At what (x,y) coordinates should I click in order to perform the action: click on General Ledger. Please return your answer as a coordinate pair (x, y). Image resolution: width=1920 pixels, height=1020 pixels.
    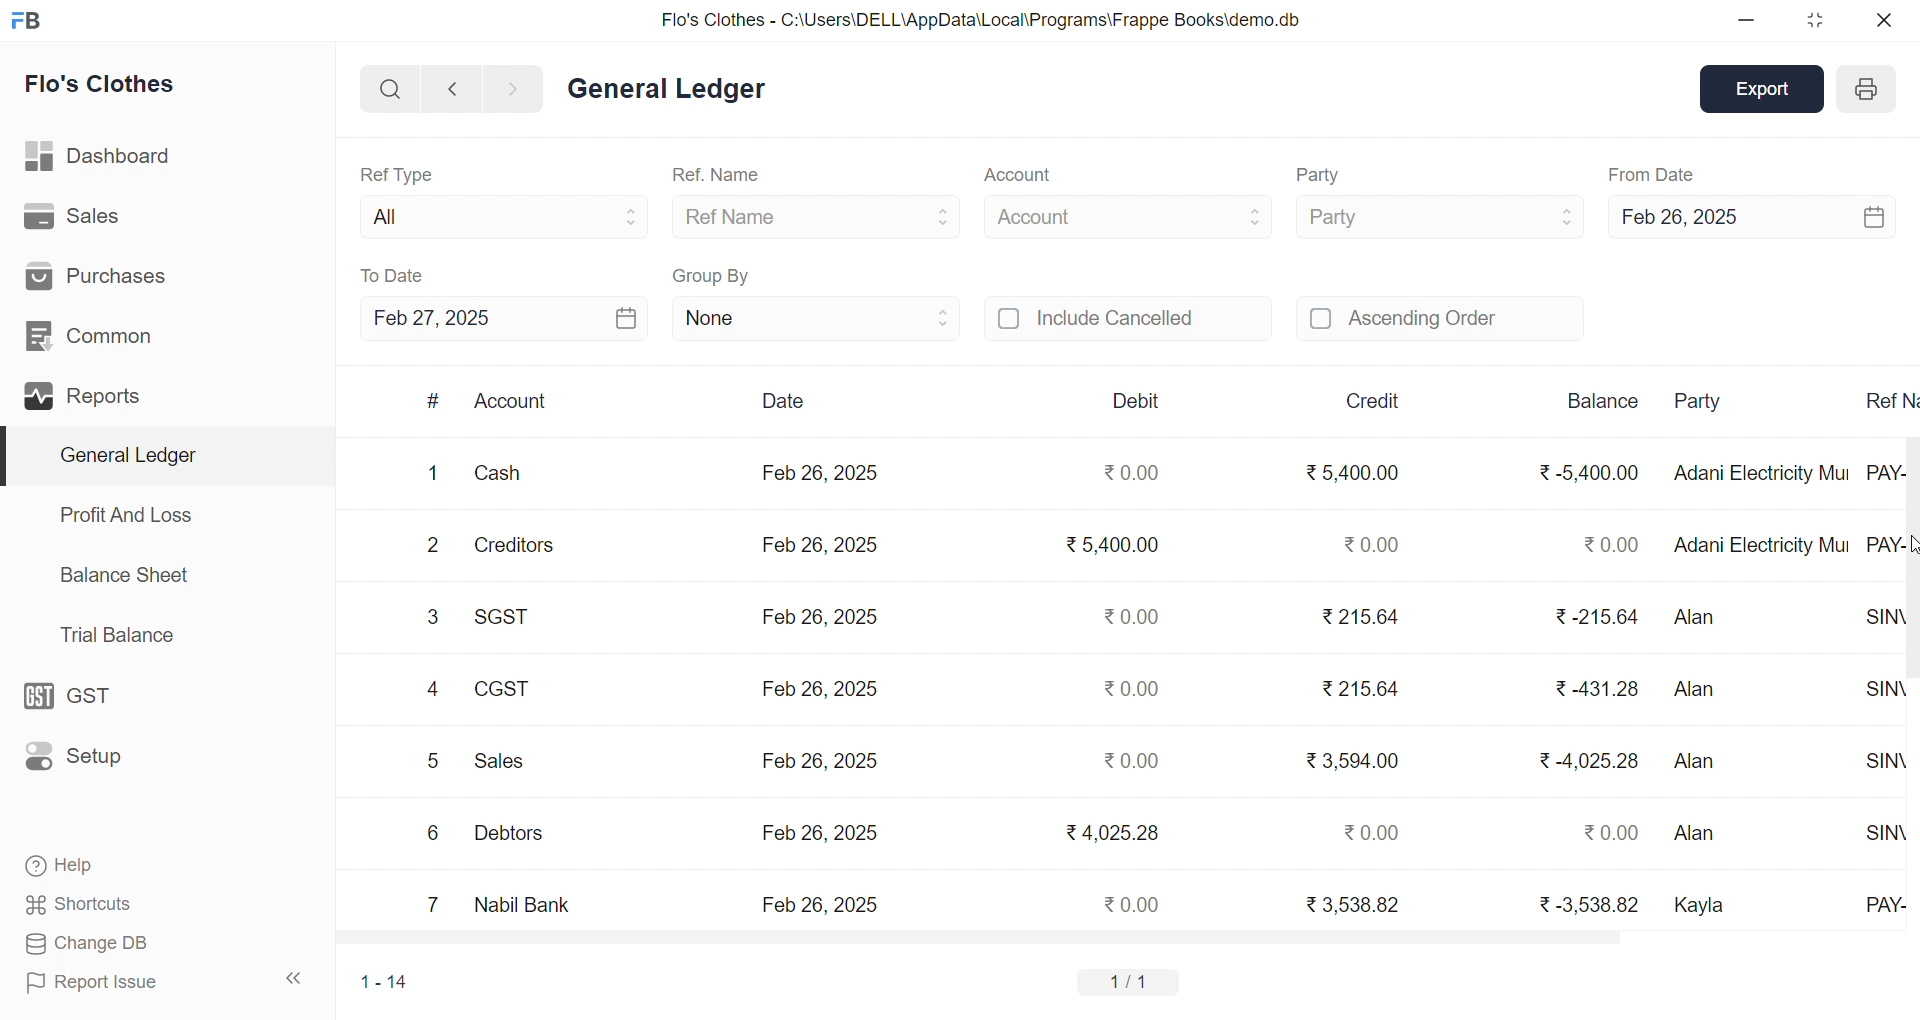
    Looking at the image, I should click on (161, 455).